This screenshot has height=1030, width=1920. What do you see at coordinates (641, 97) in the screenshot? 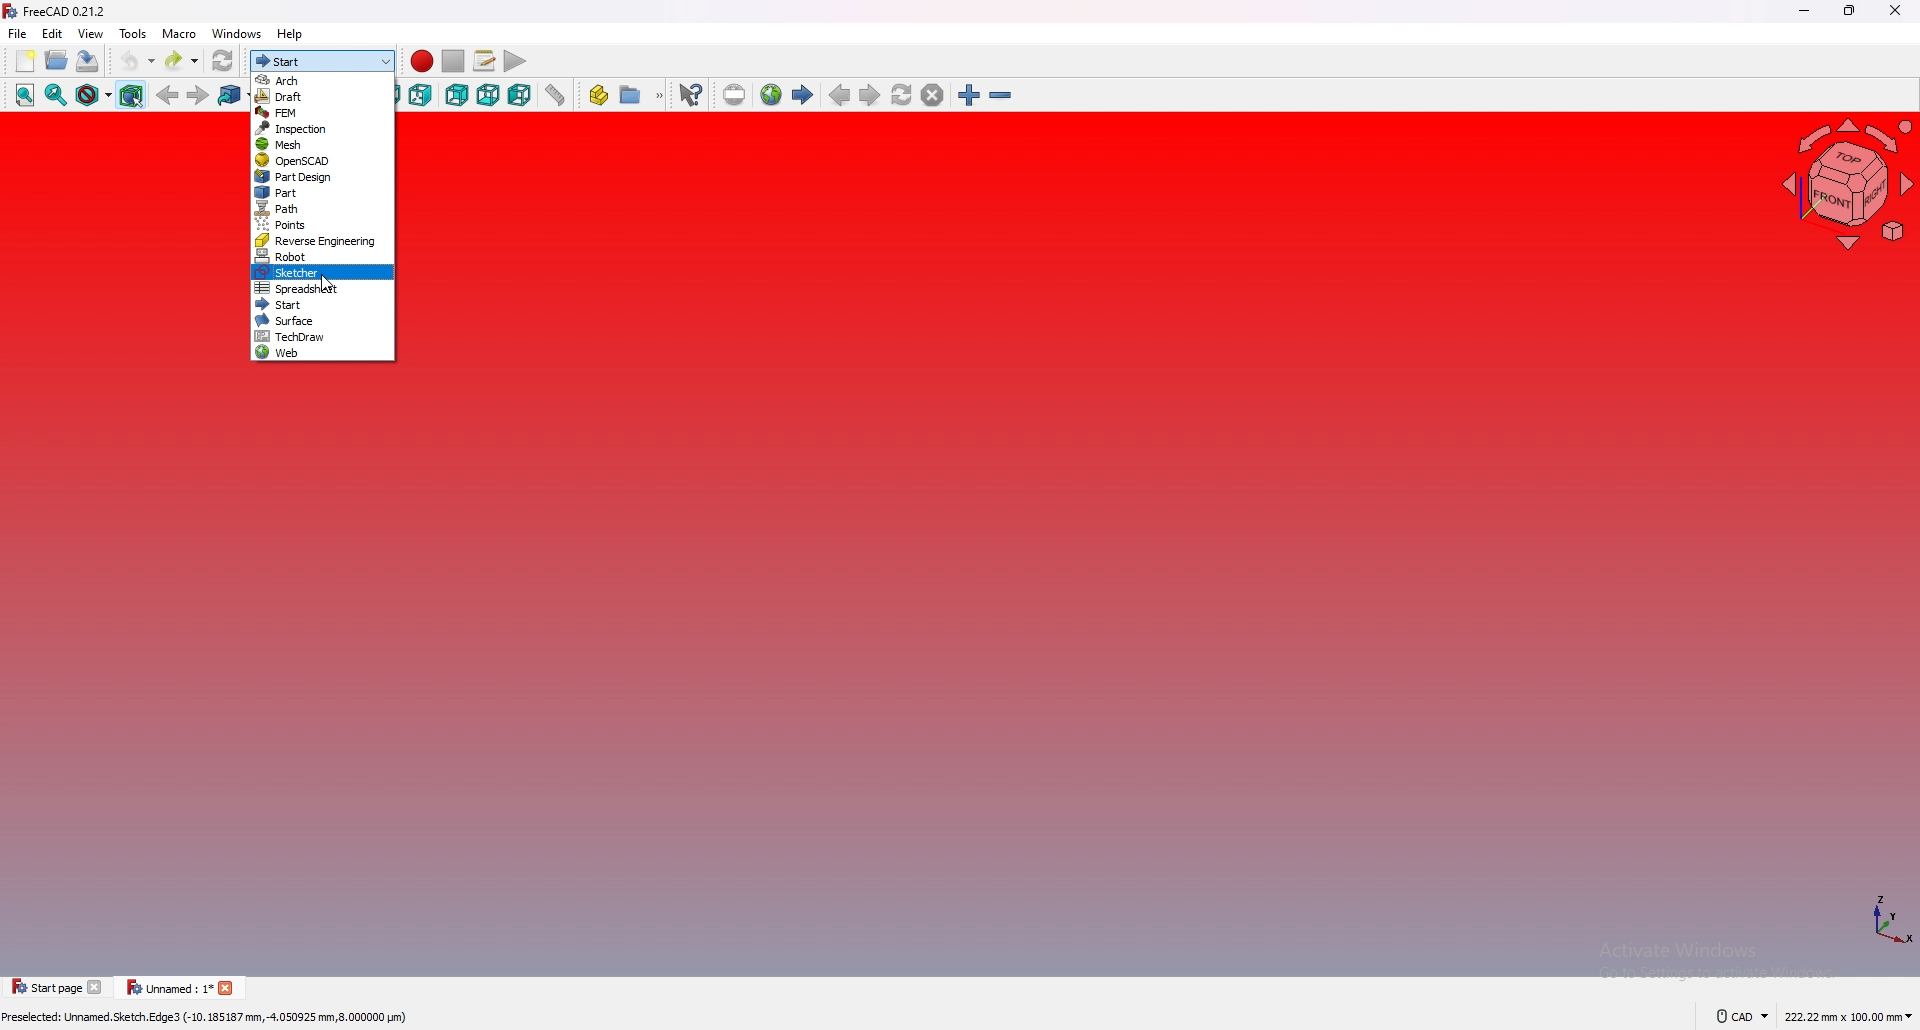
I see `create group` at bounding box center [641, 97].